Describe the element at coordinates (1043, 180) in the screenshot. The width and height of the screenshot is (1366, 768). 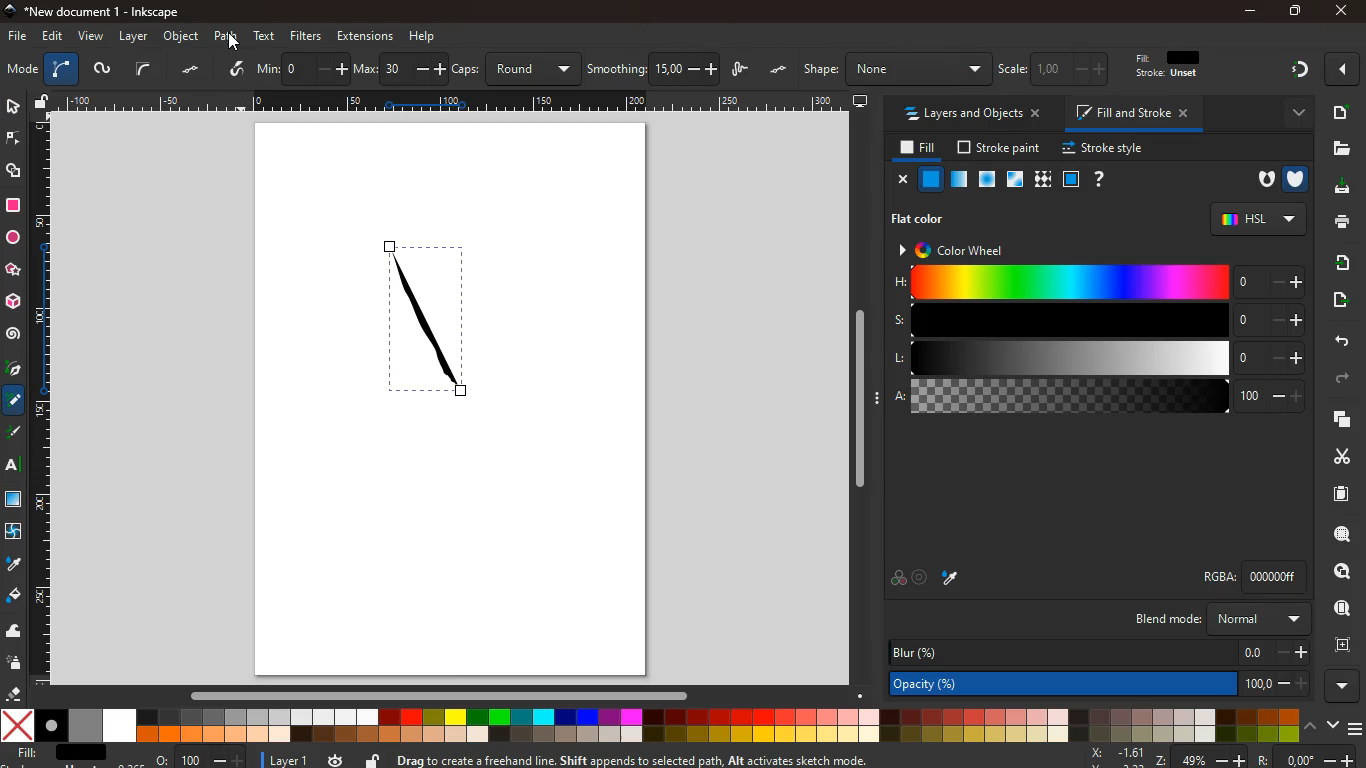
I see `texture` at that location.